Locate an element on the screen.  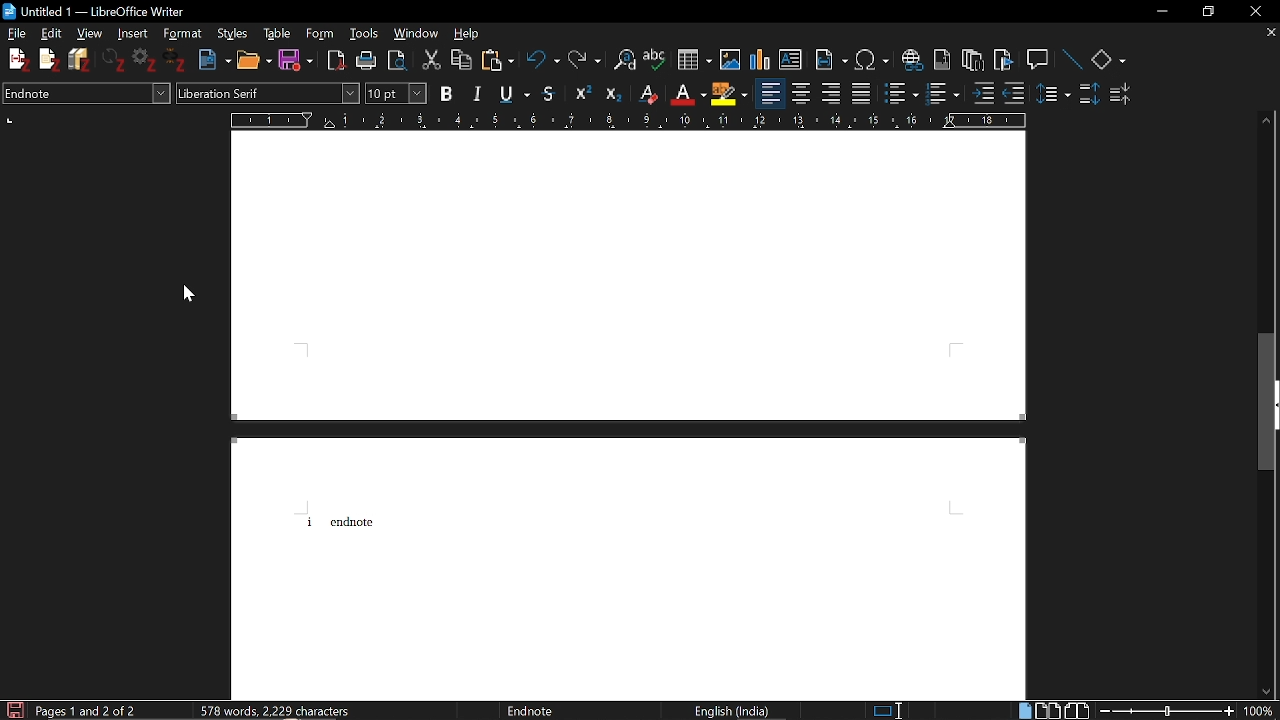
Decrease paragraph spacing is located at coordinates (1123, 97).